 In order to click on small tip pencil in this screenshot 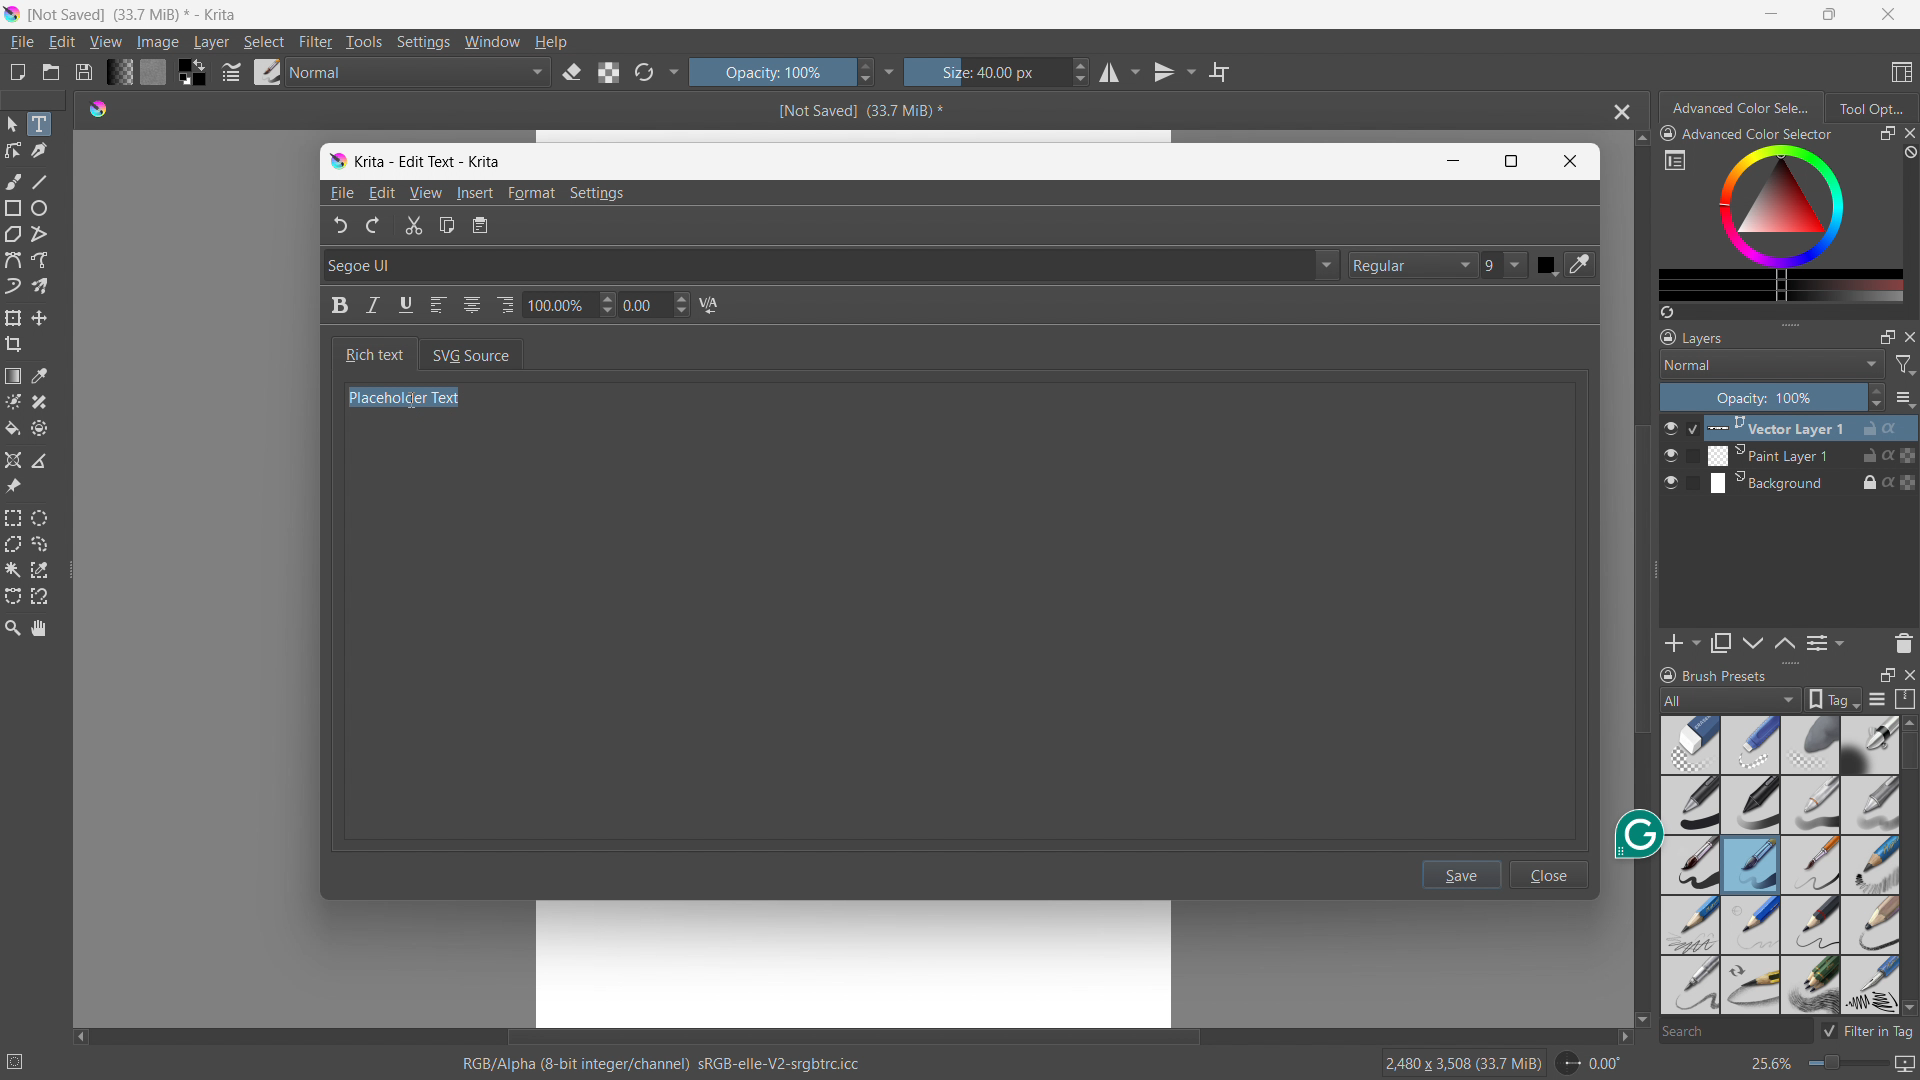, I will do `click(1750, 986)`.